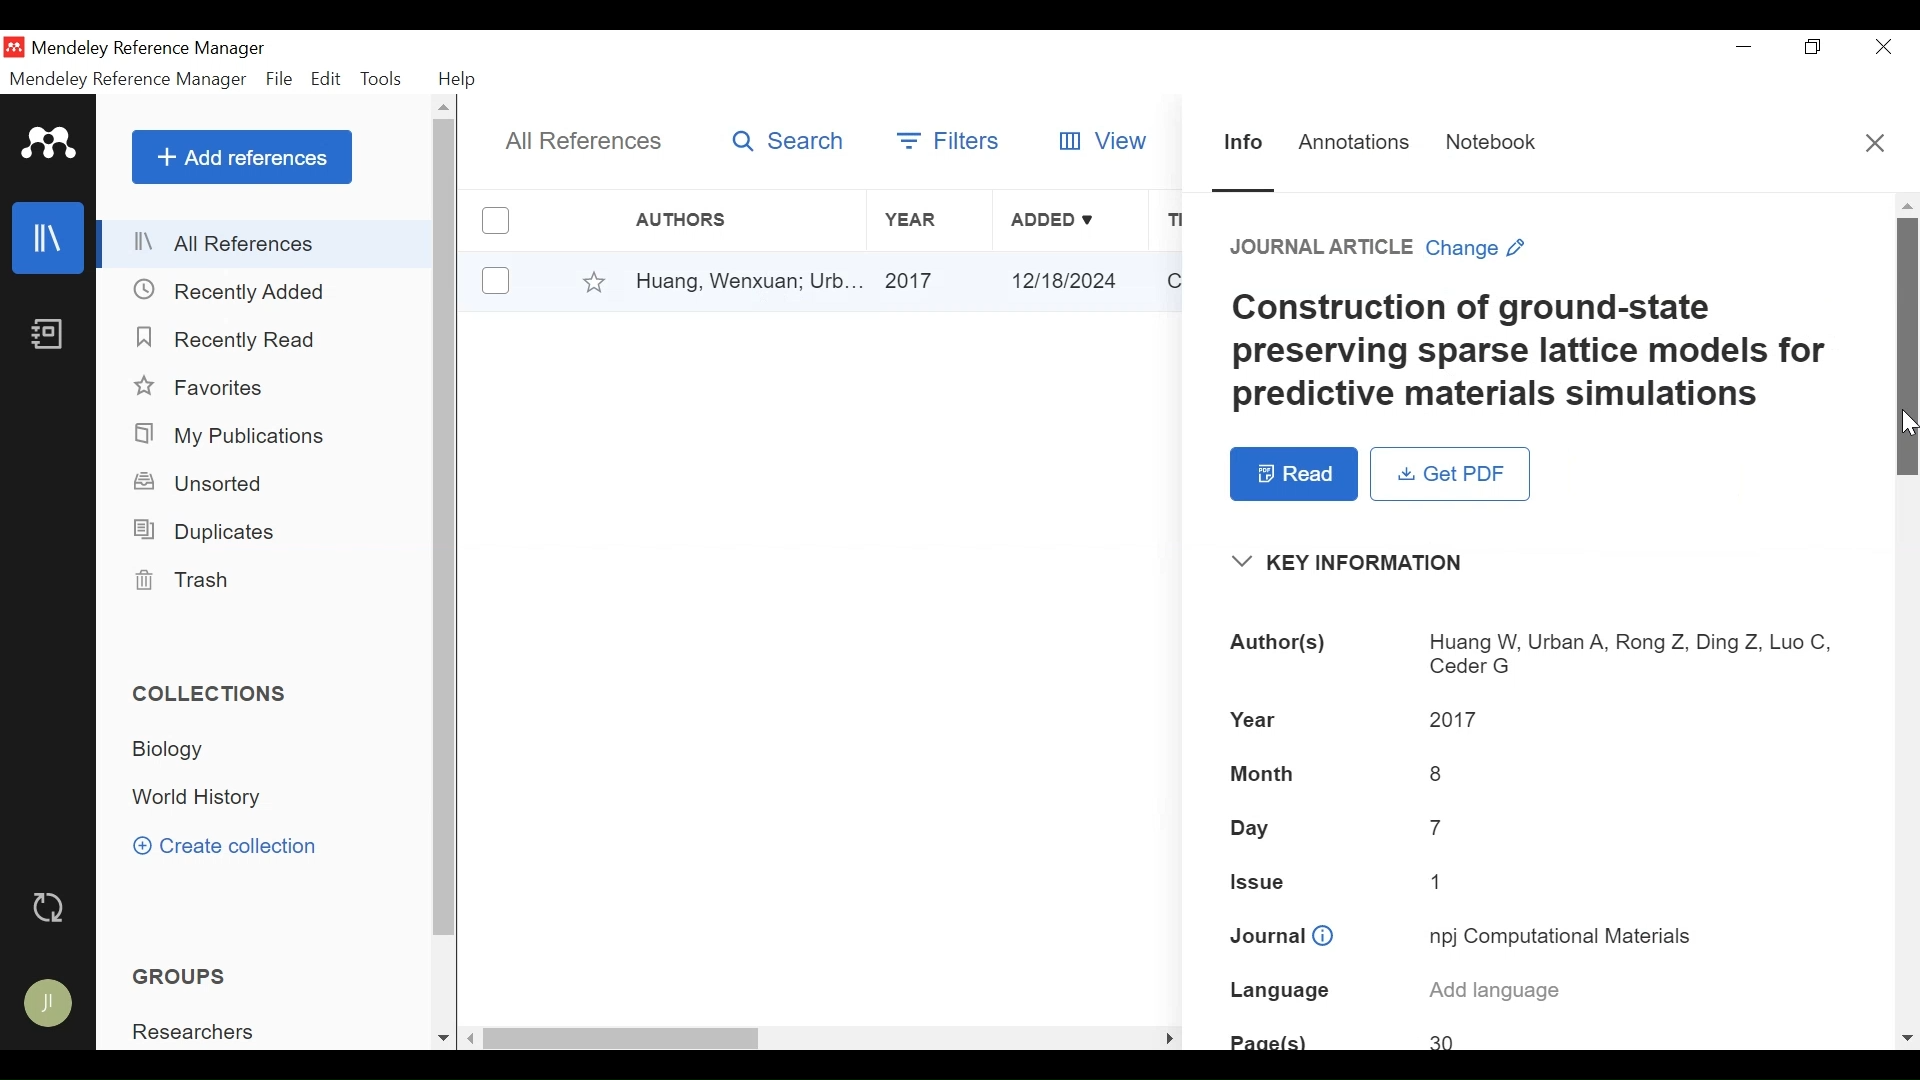 This screenshot has width=1920, height=1080. I want to click on Scroll down, so click(440, 1038).